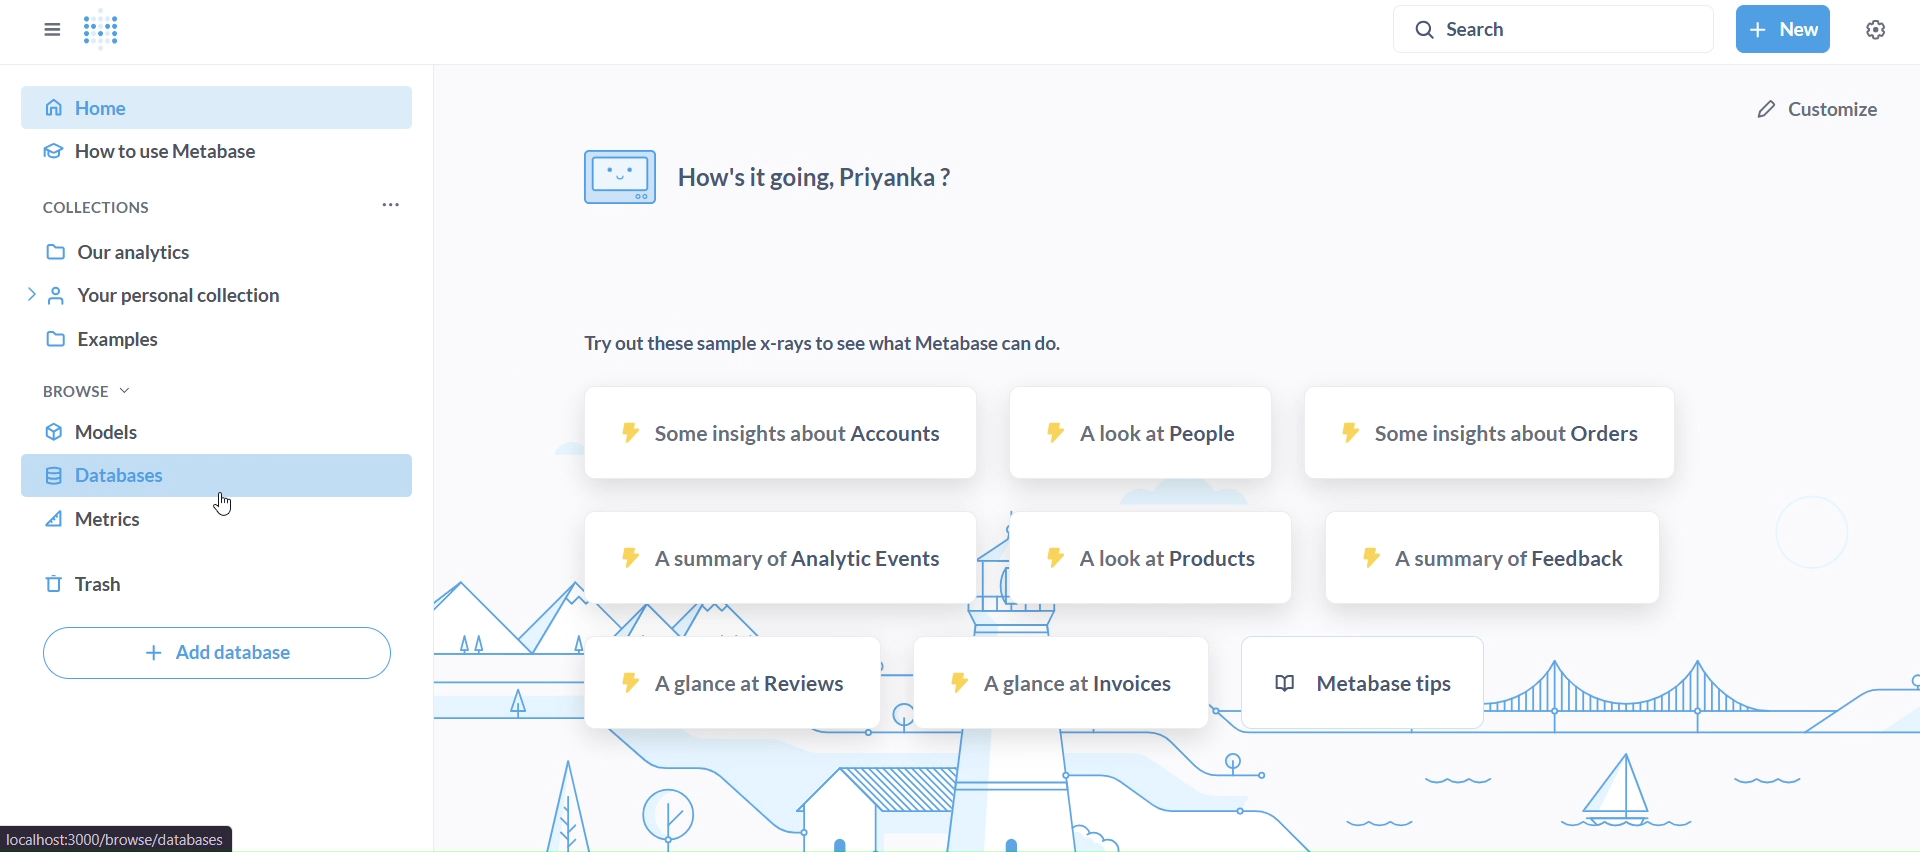  Describe the element at coordinates (217, 526) in the screenshot. I see `metrics` at that location.